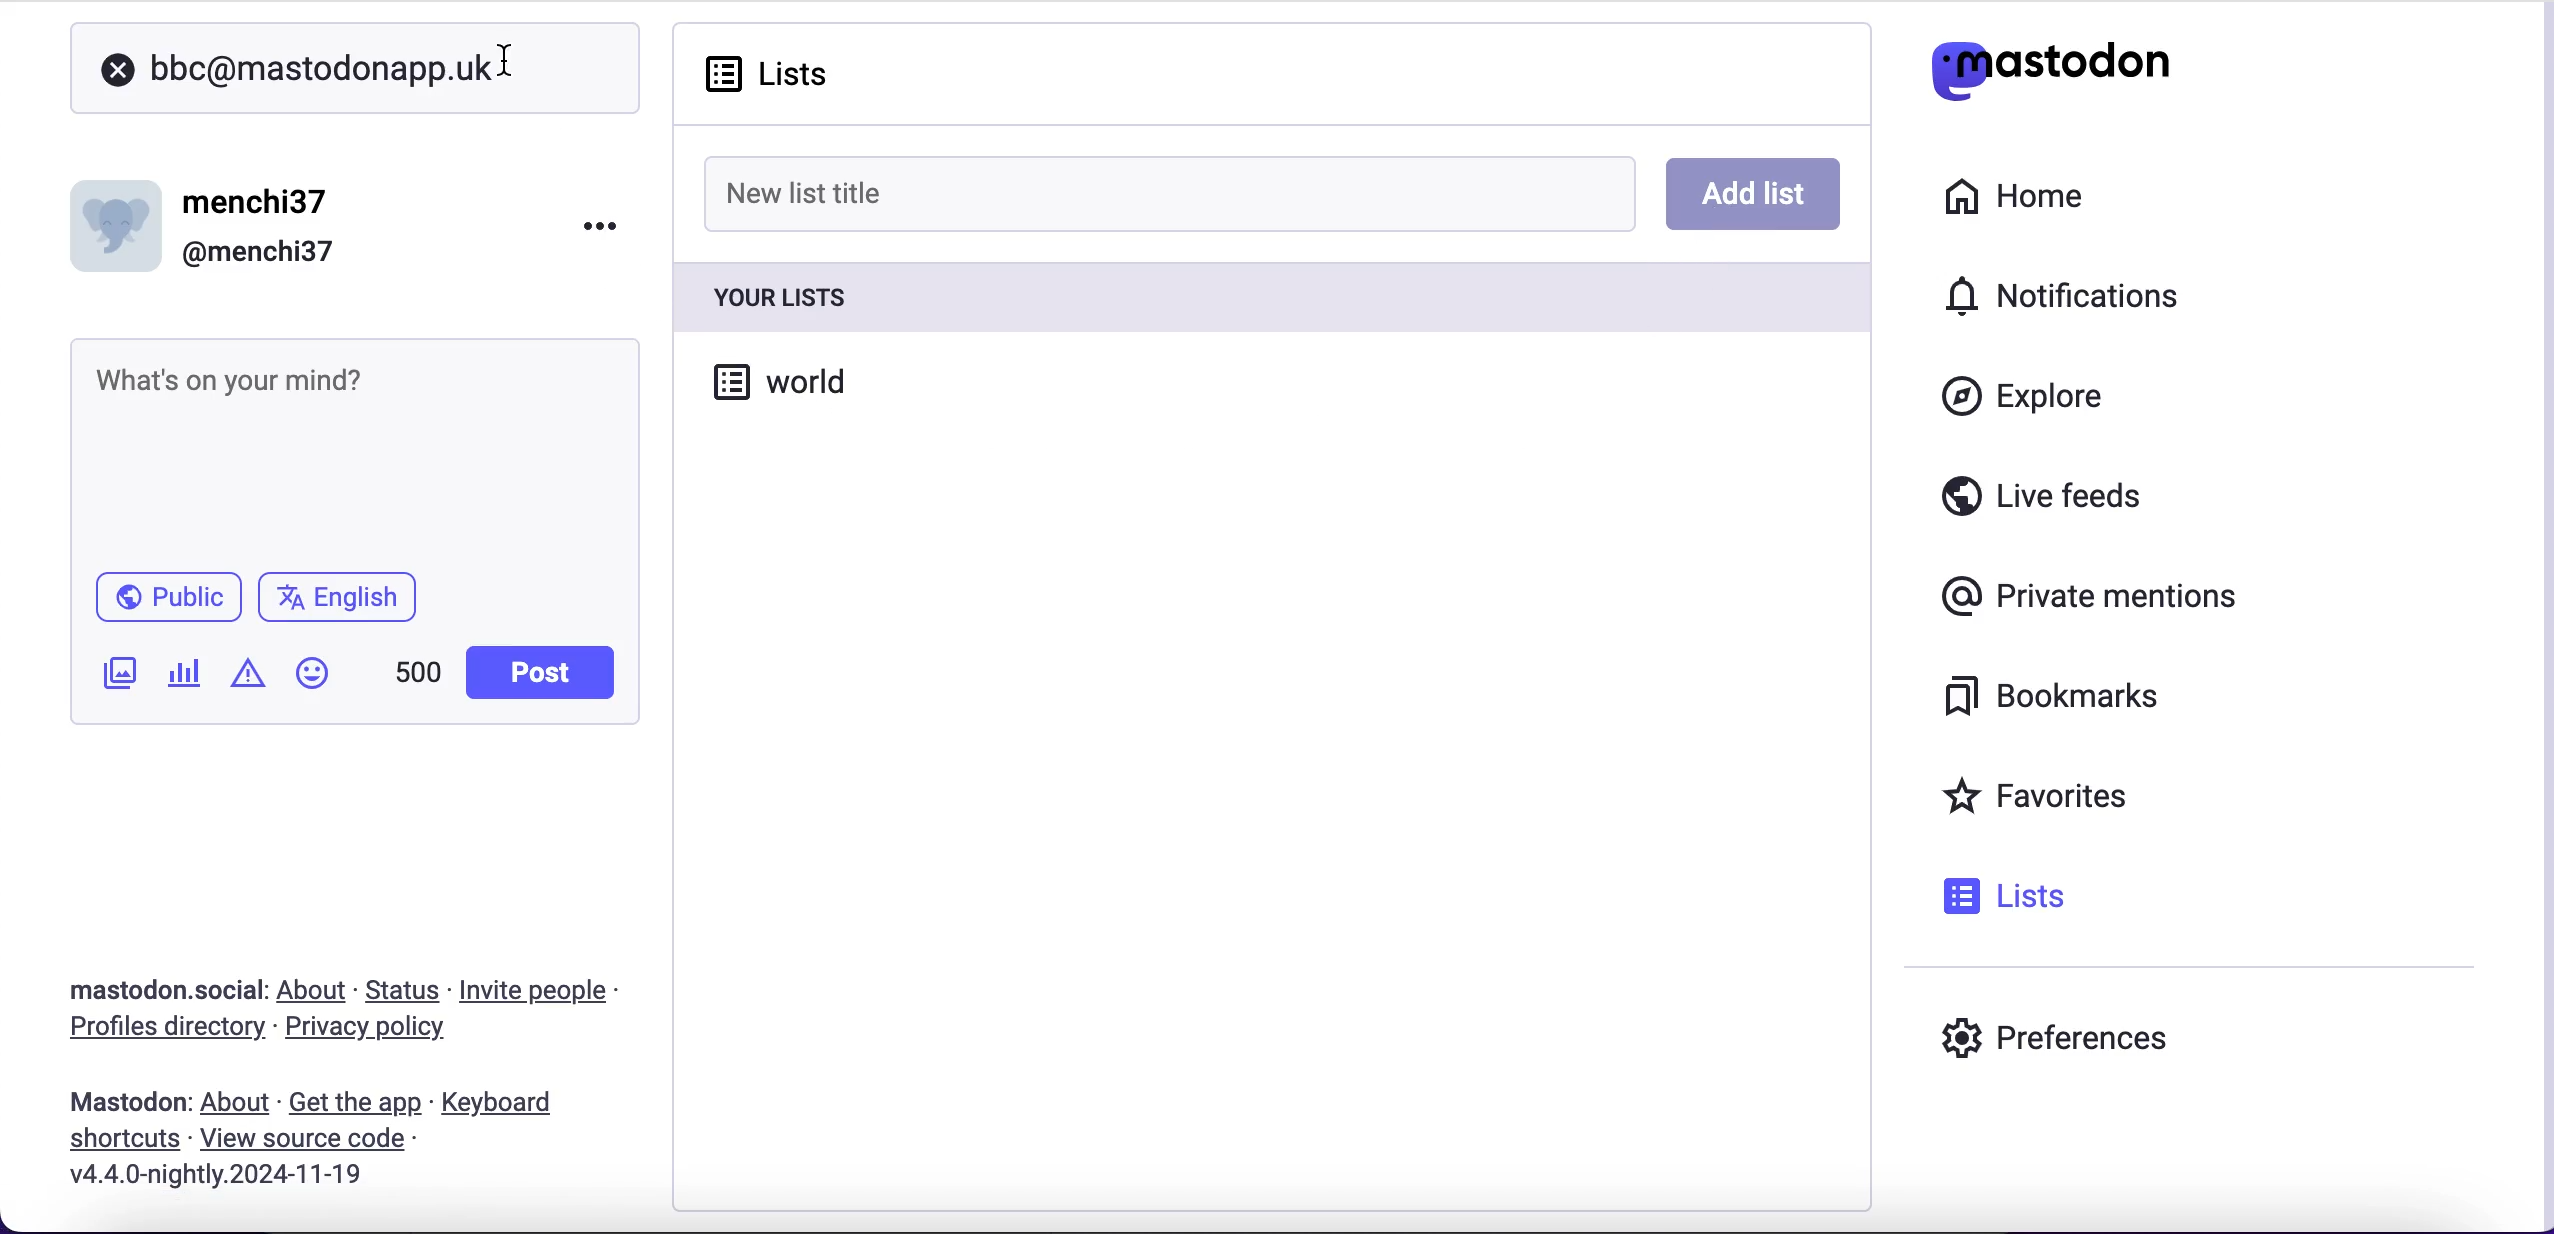  Describe the element at coordinates (182, 680) in the screenshot. I see `add a poll` at that location.